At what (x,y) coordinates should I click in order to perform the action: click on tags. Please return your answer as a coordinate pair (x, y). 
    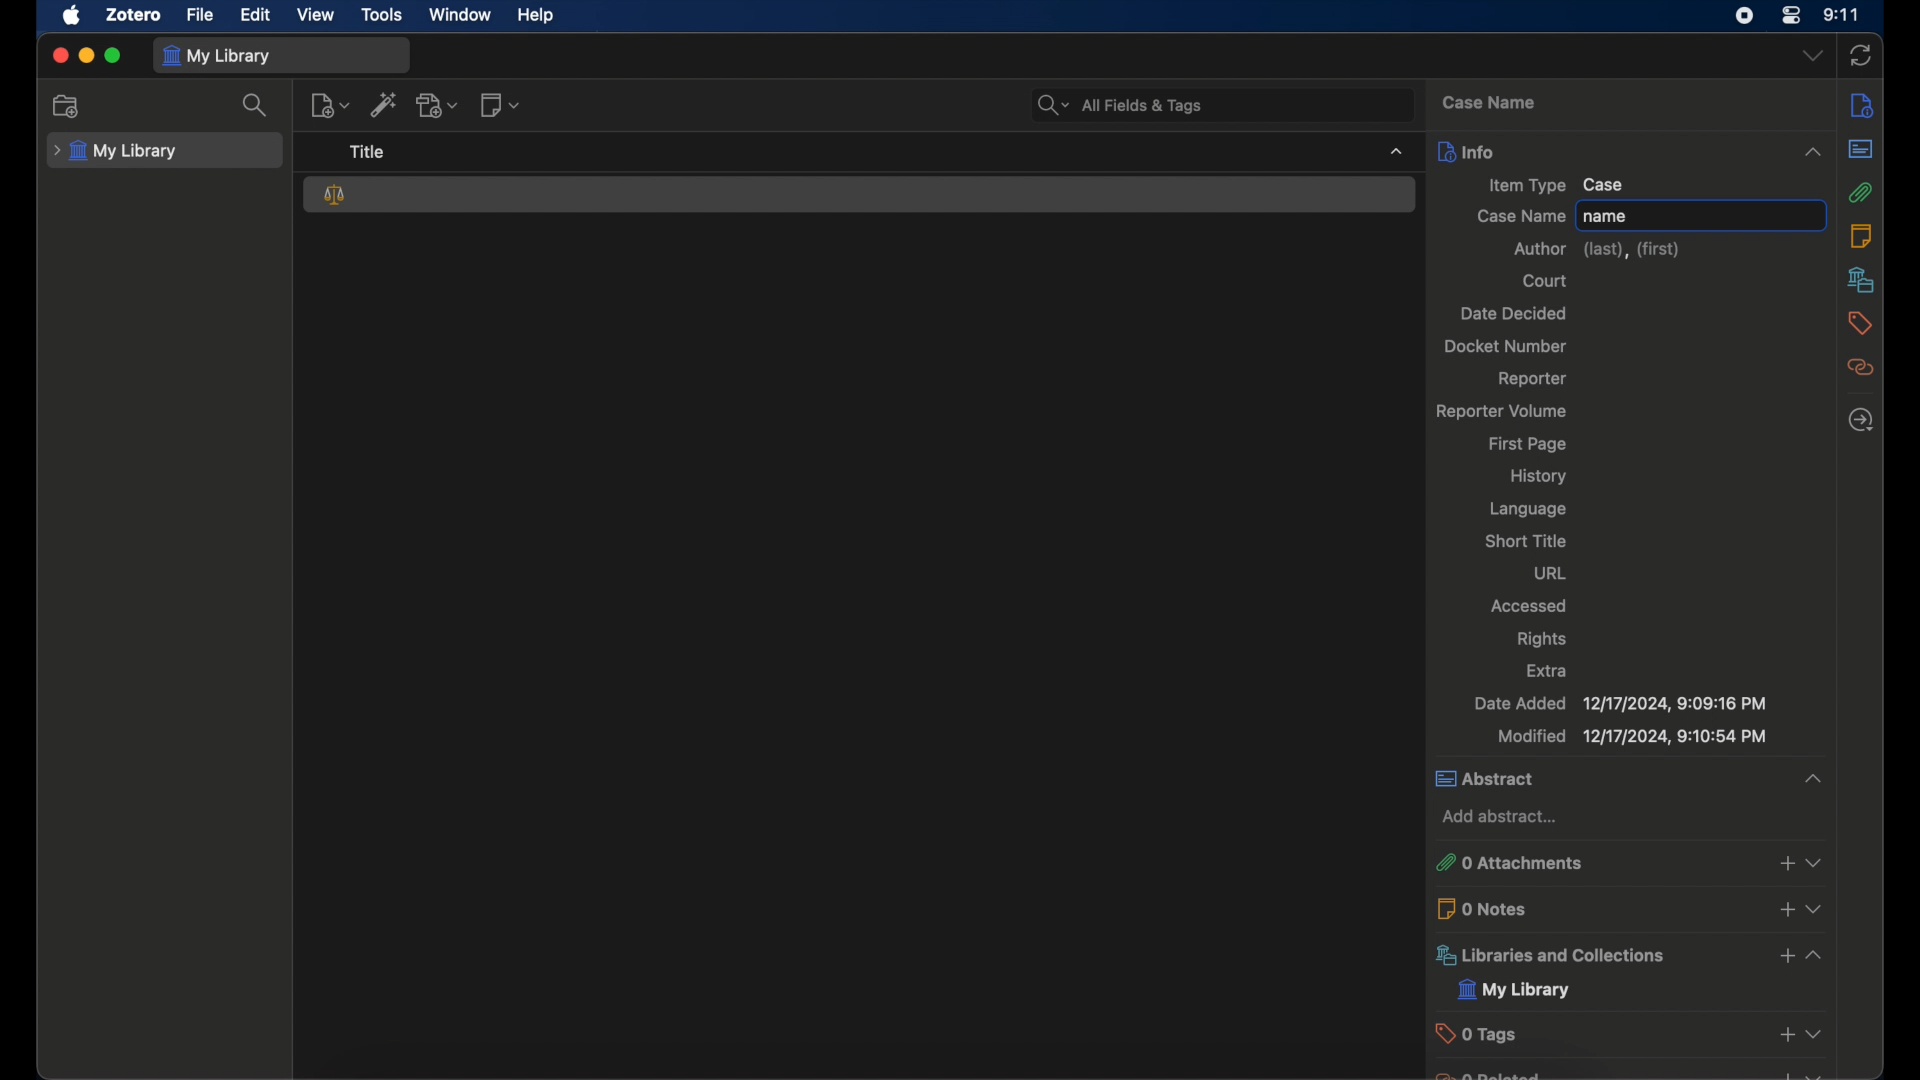
    Looking at the image, I should click on (1631, 1033).